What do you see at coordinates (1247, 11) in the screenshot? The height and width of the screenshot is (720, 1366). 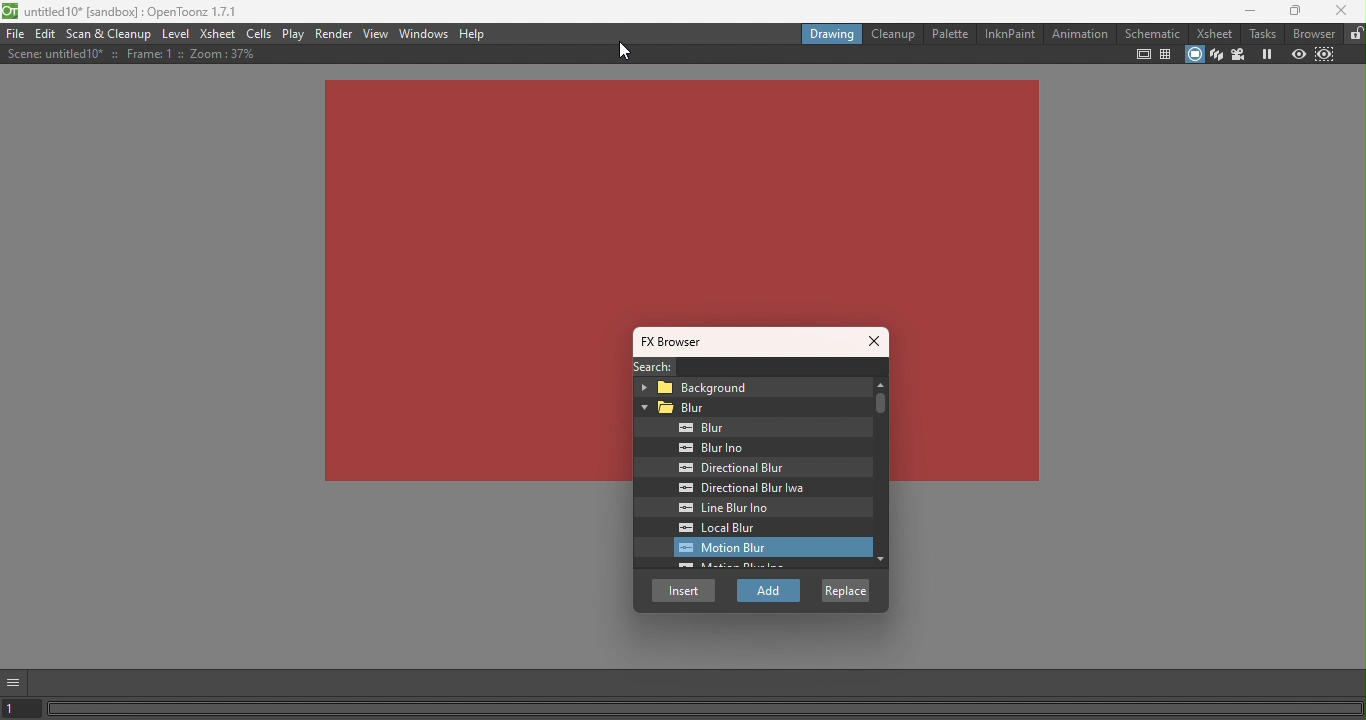 I see `Minimize` at bounding box center [1247, 11].